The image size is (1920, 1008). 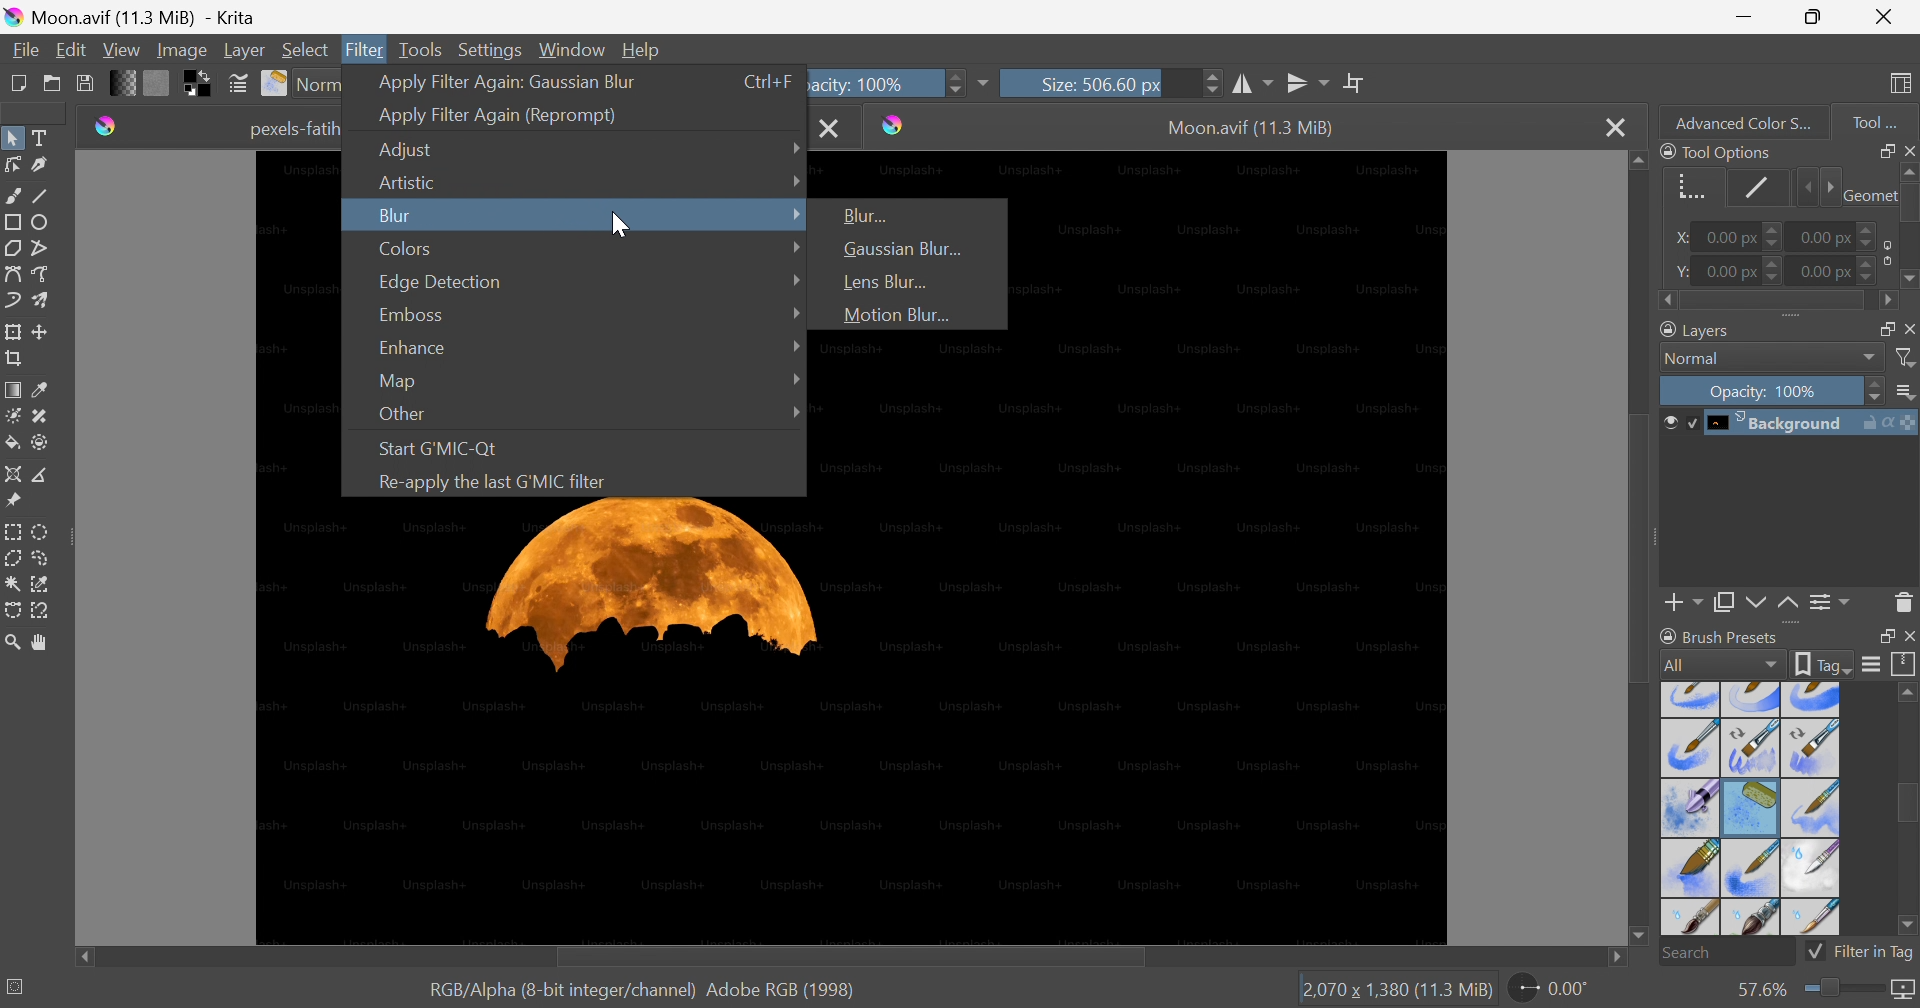 I want to click on Scroll up, so click(x=1908, y=691).